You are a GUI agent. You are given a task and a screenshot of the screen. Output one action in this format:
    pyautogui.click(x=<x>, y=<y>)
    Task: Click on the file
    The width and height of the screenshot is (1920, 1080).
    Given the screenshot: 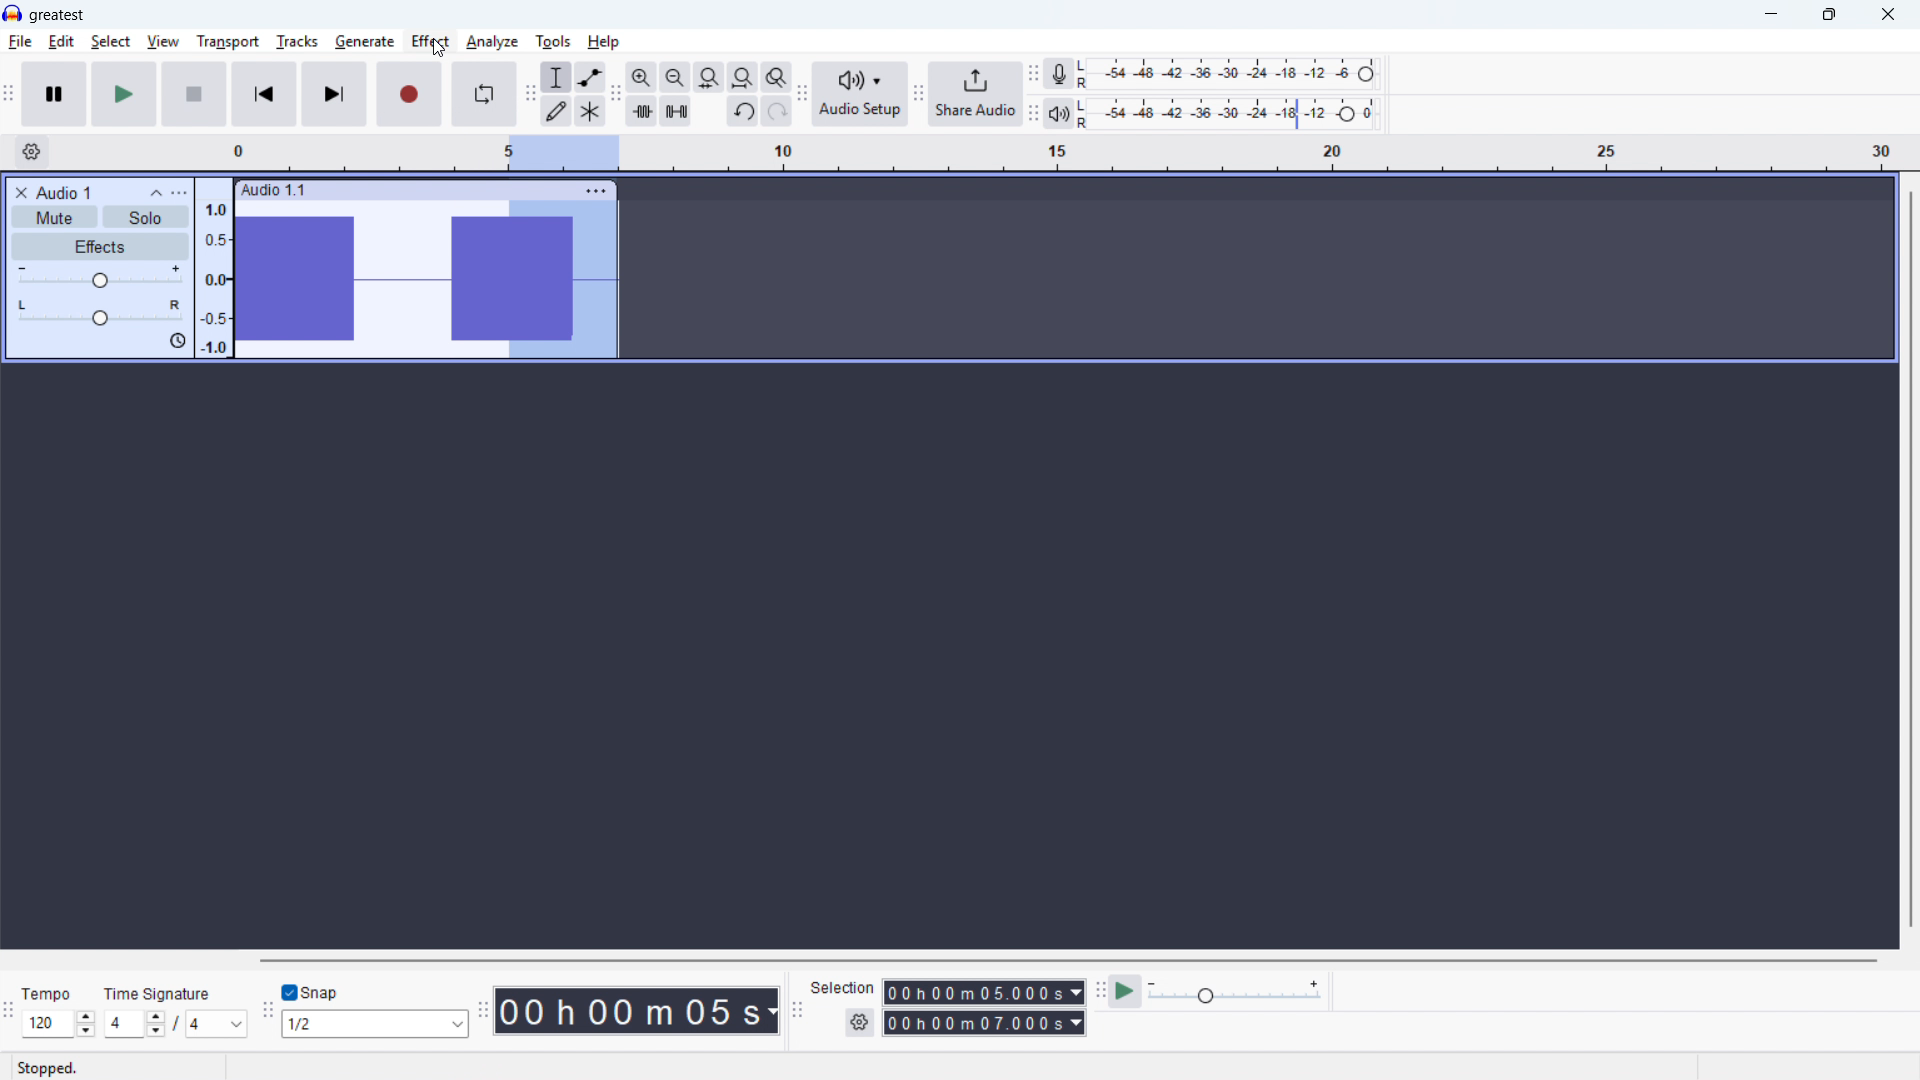 What is the action you would take?
    pyautogui.click(x=20, y=43)
    